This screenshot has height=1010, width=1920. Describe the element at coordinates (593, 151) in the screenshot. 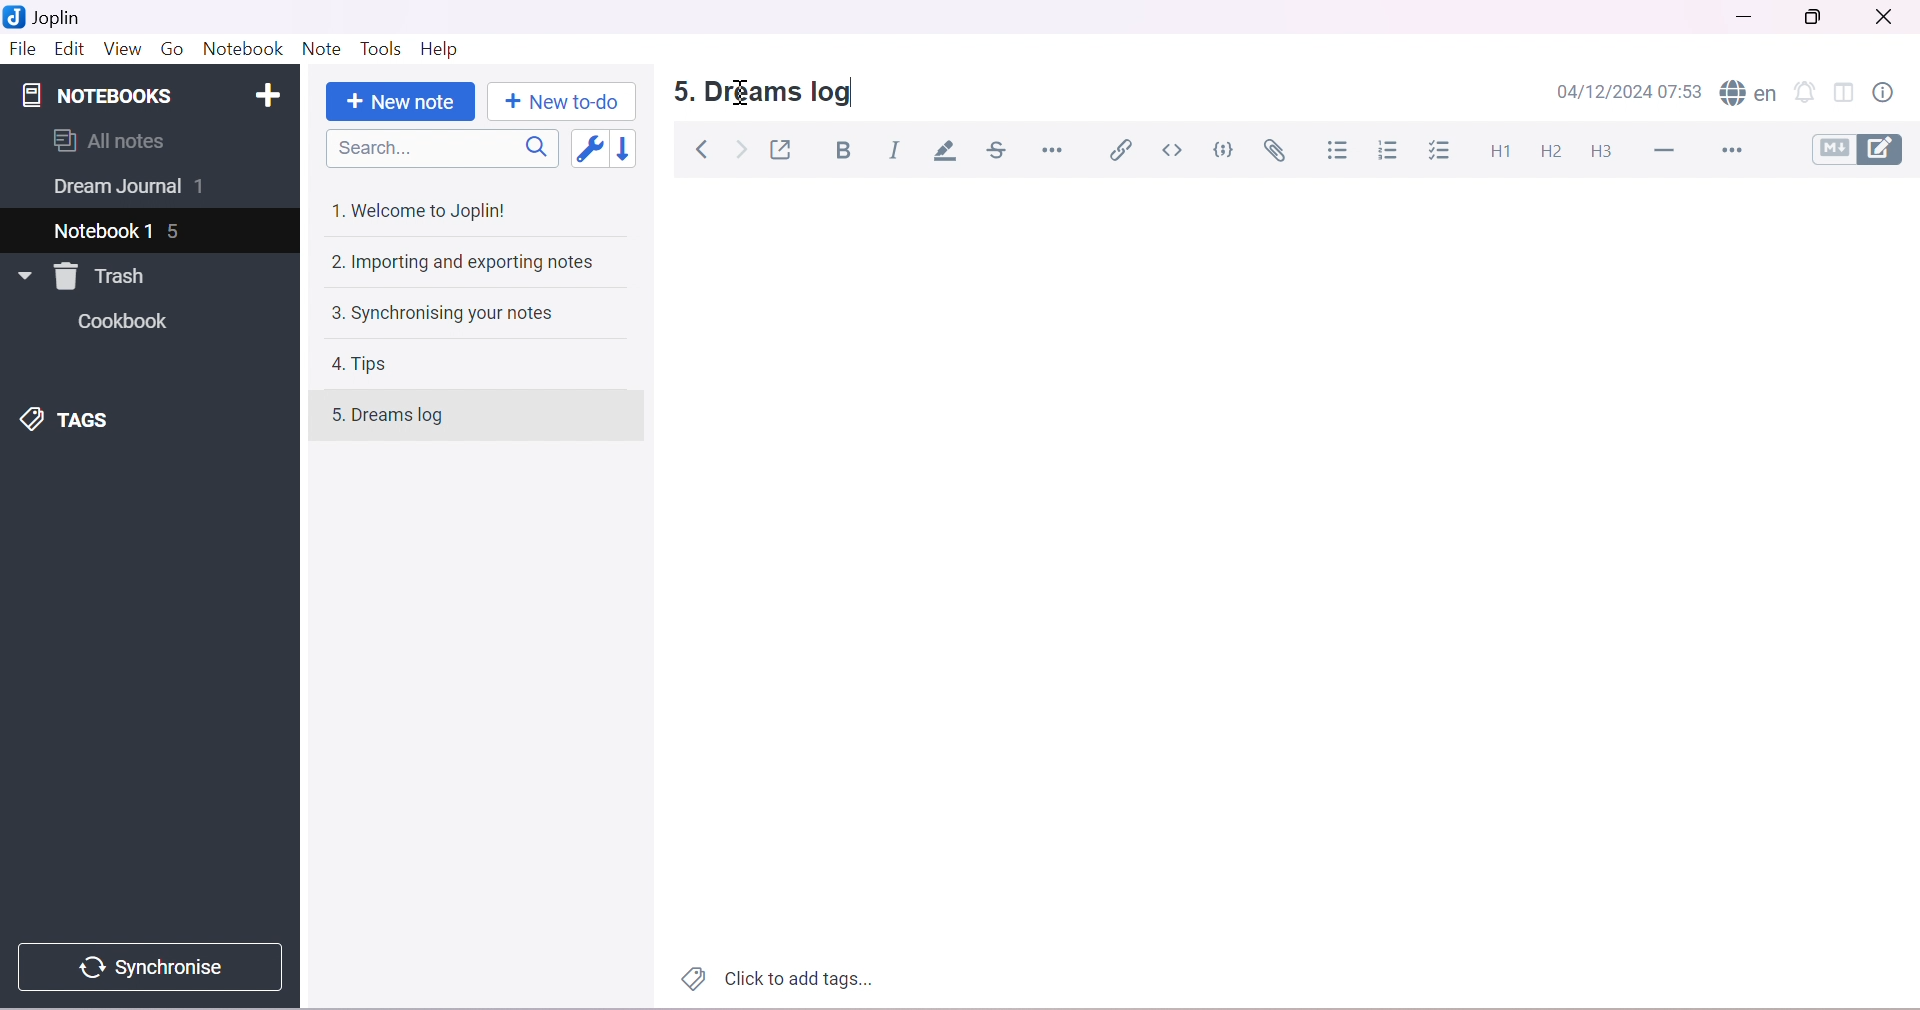

I see `Toggle sort order field` at that location.